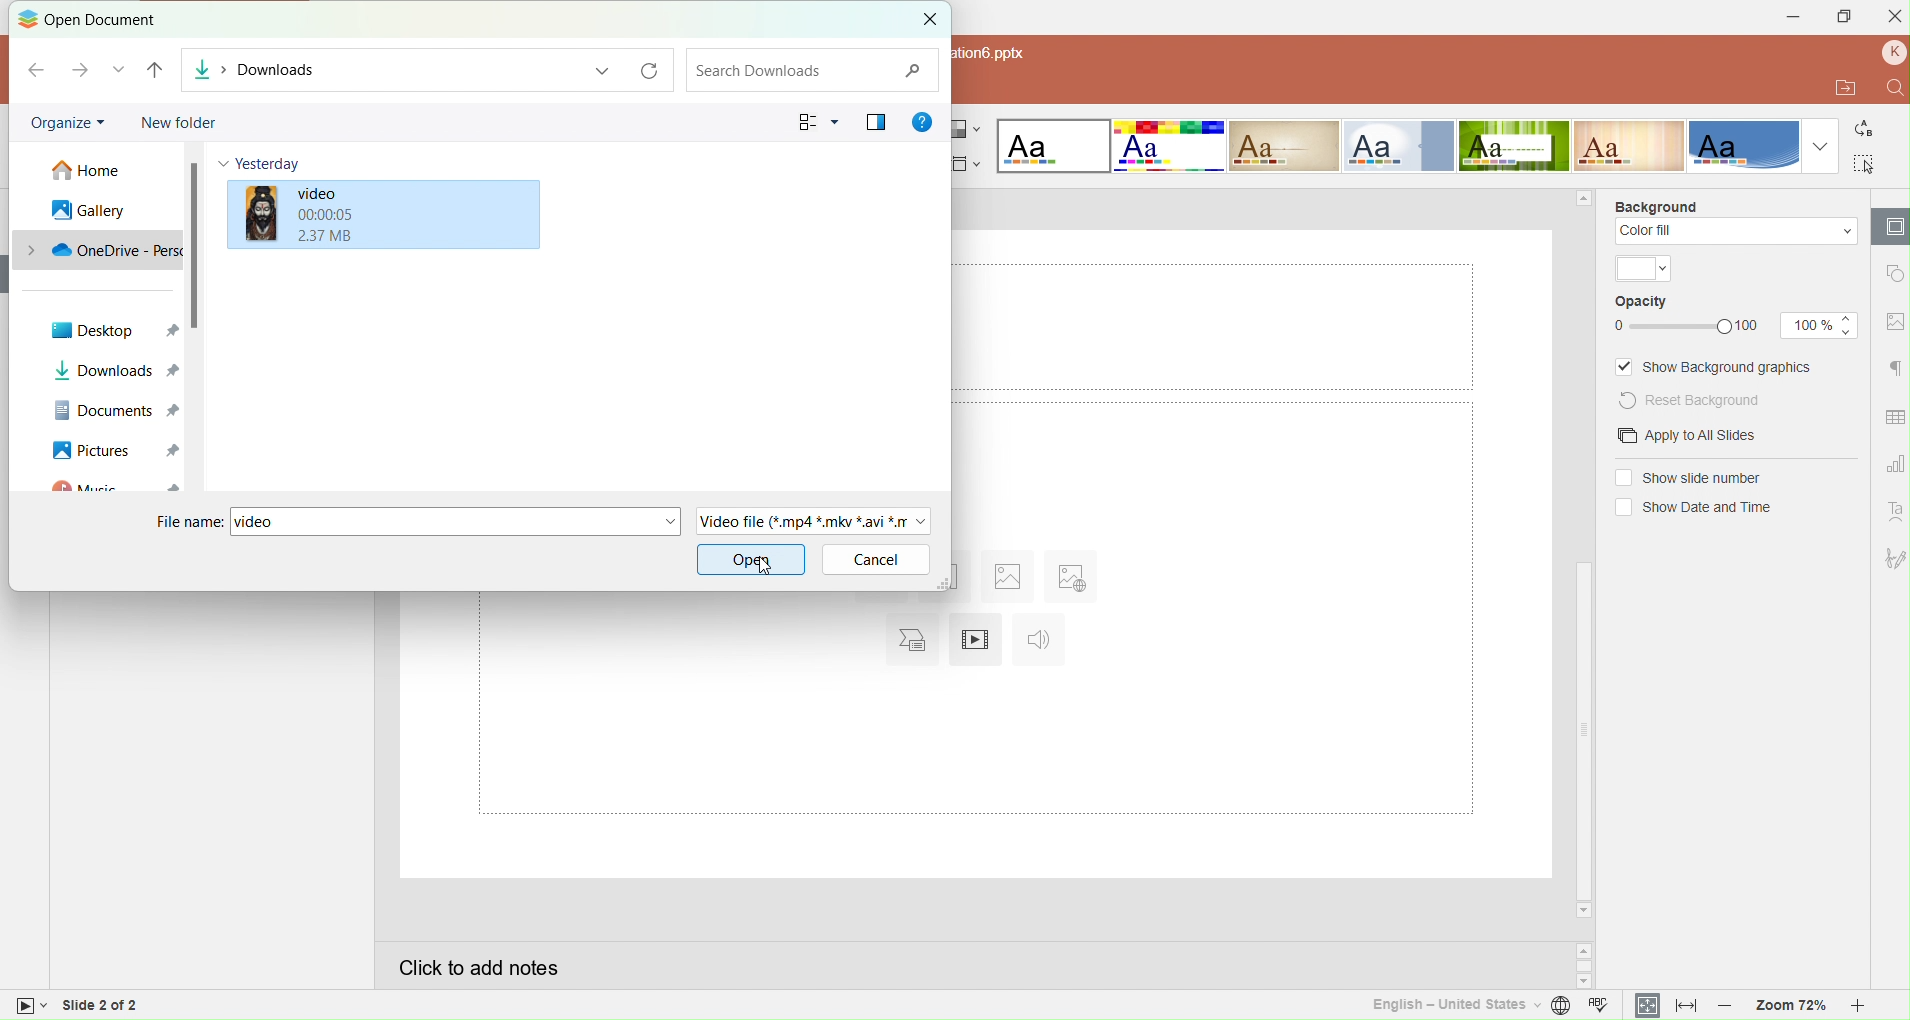 This screenshot has width=1910, height=1020. What do you see at coordinates (878, 121) in the screenshot?
I see `Show the previous pane` at bounding box center [878, 121].